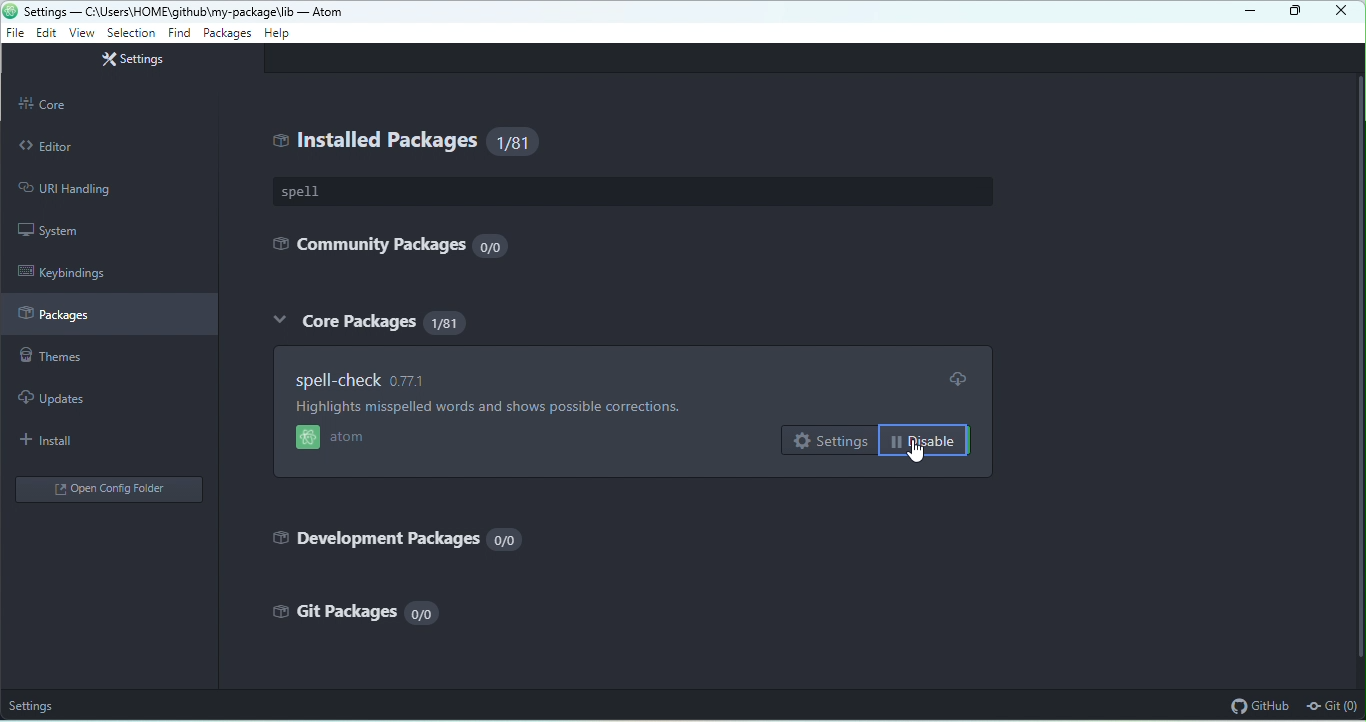 Image resolution: width=1366 pixels, height=722 pixels. Describe the element at coordinates (102, 188) in the screenshot. I see `URI handling` at that location.